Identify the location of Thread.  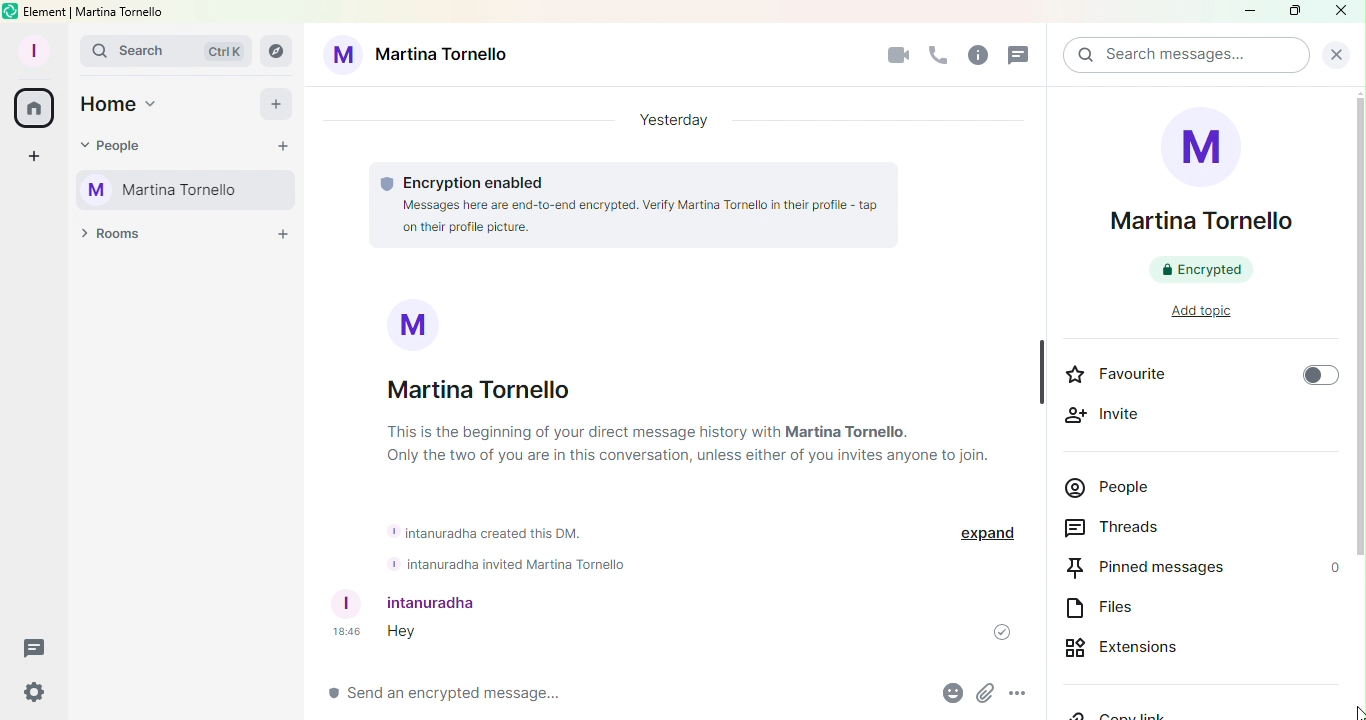
(1021, 54).